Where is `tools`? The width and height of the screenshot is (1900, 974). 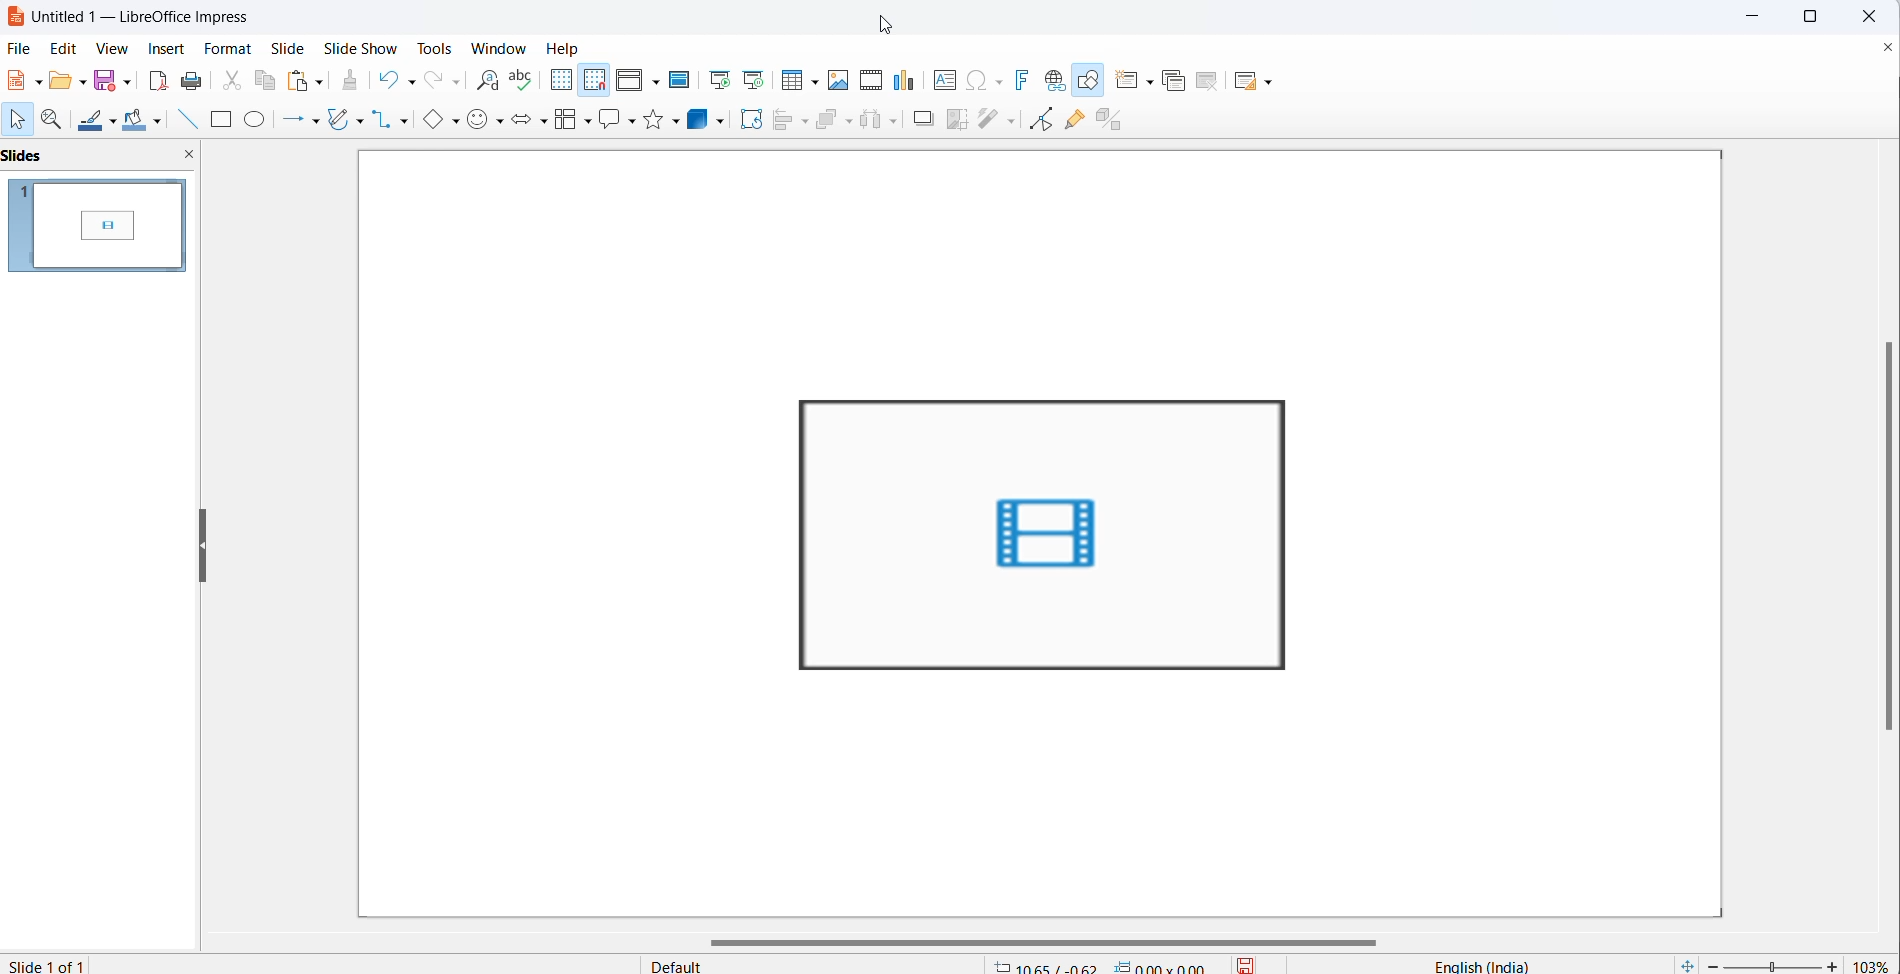
tools is located at coordinates (429, 48).